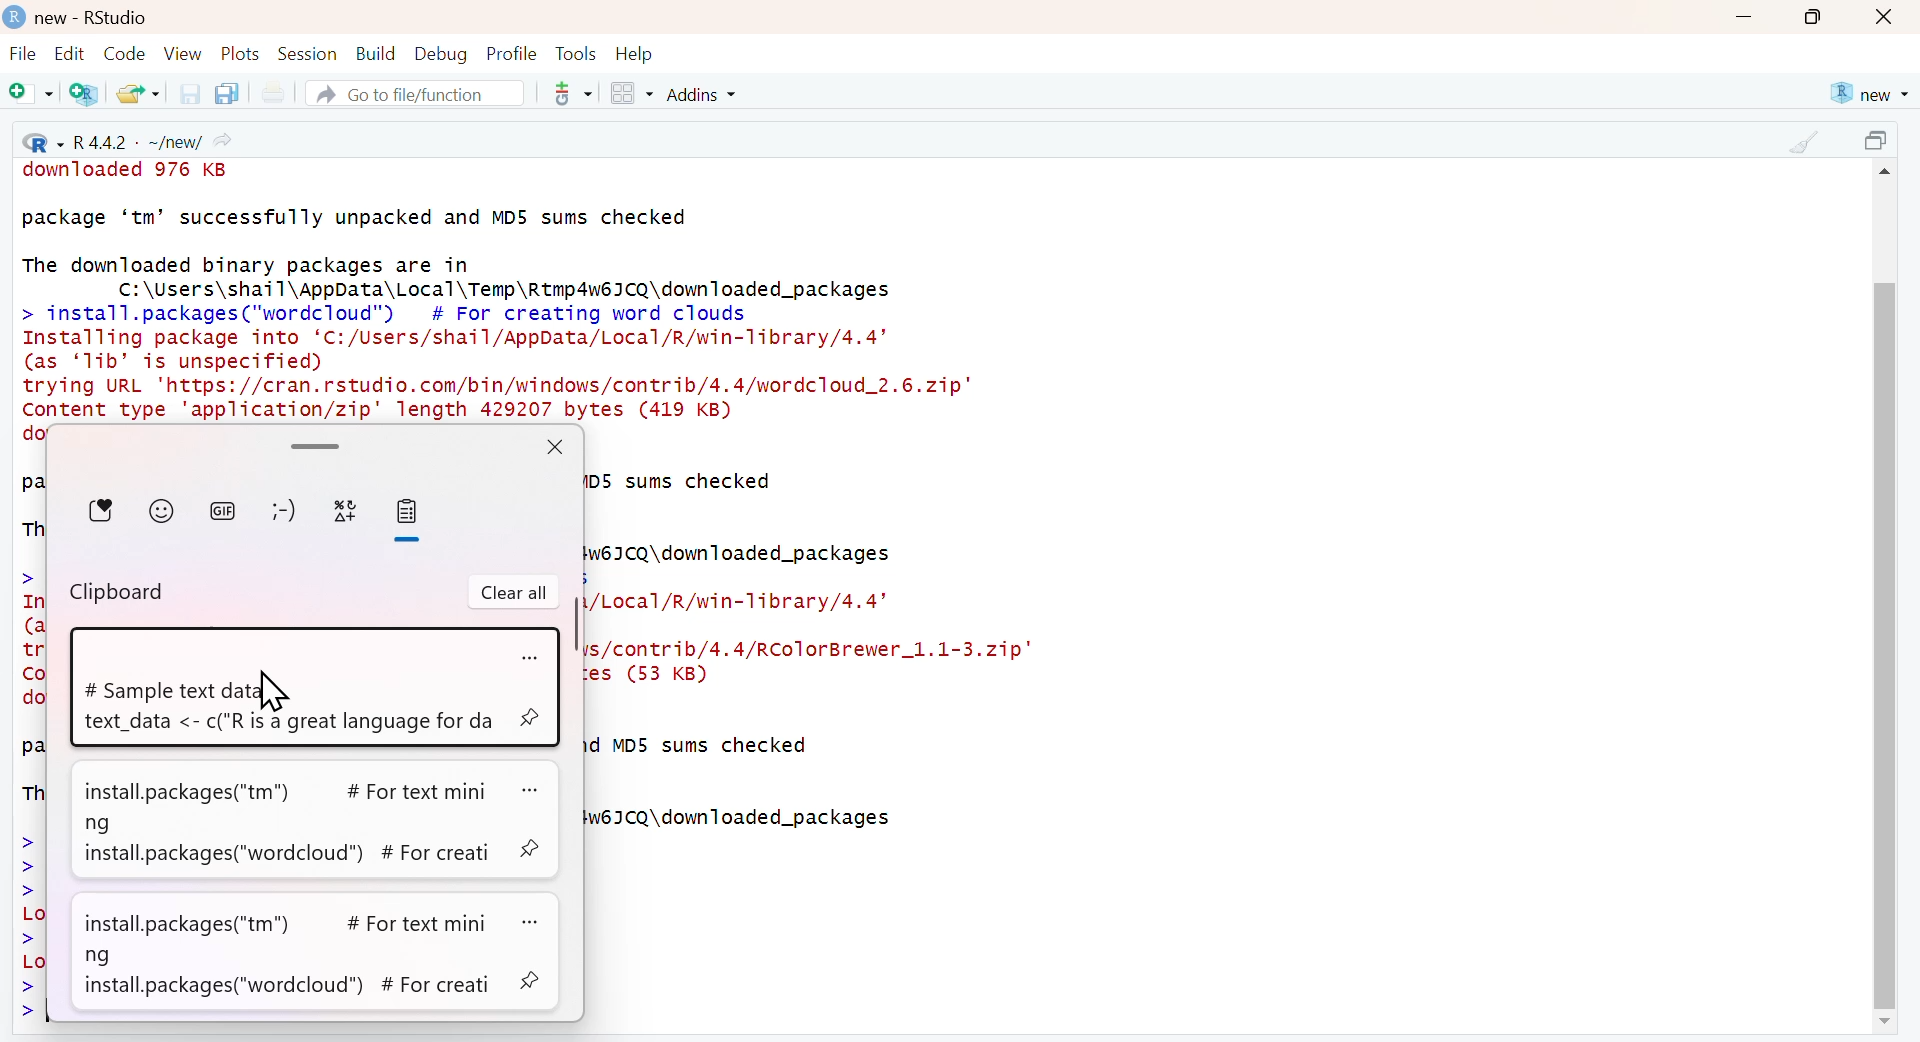 This screenshot has height=1042, width=1920. Describe the element at coordinates (132, 171) in the screenshot. I see `downloaded 976 KB` at that location.